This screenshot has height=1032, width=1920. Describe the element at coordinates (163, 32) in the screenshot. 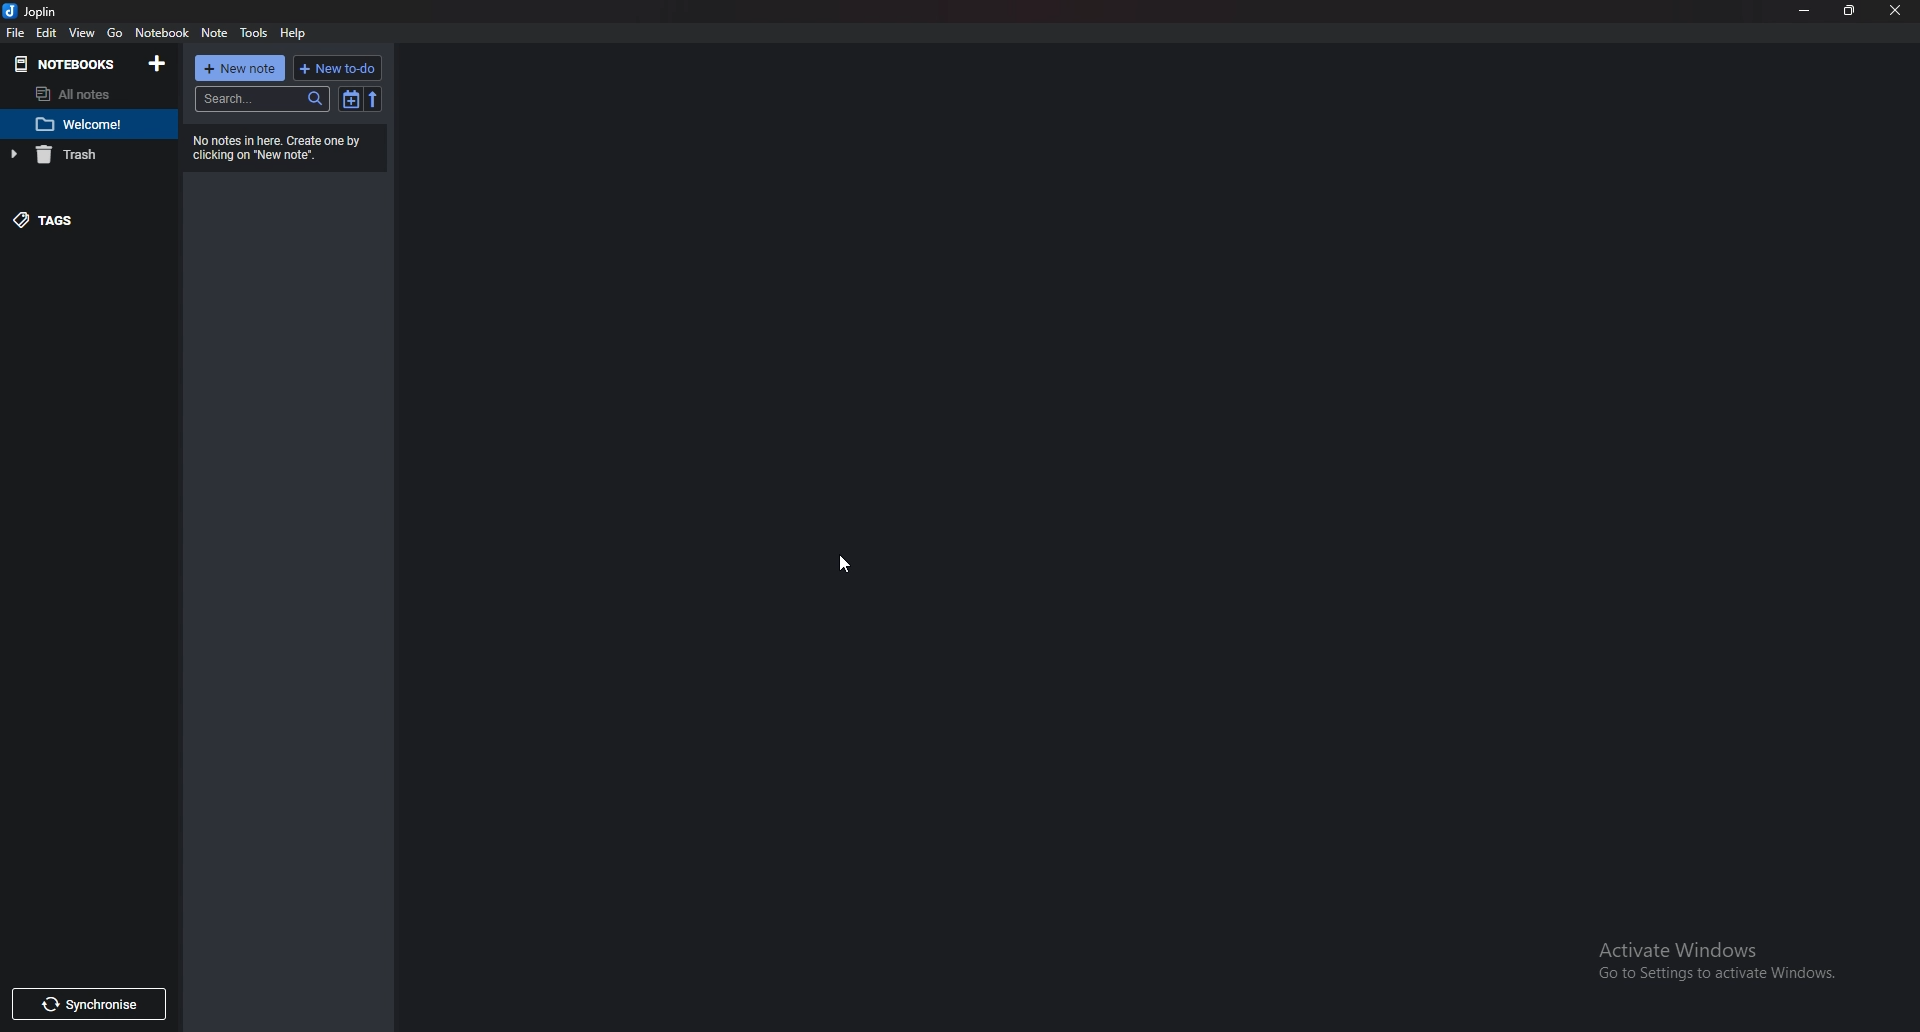

I see `Notebook` at that location.